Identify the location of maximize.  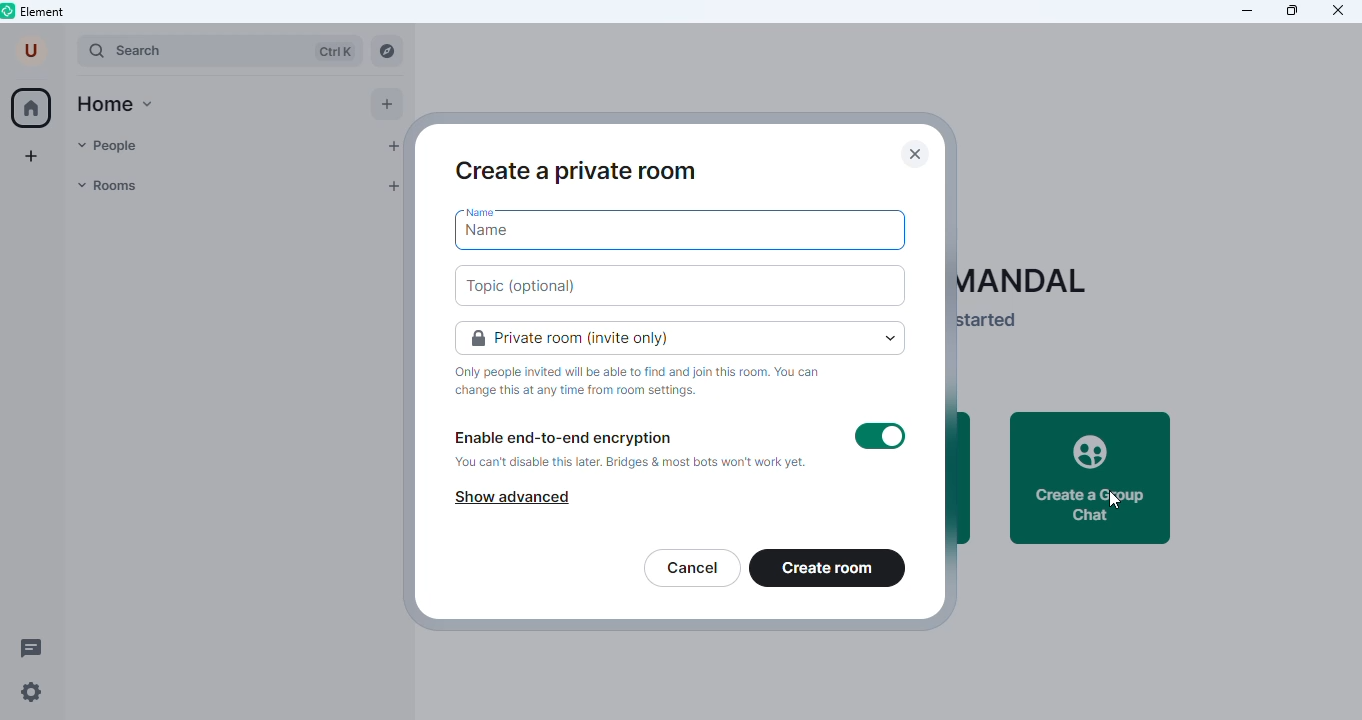
(1289, 12).